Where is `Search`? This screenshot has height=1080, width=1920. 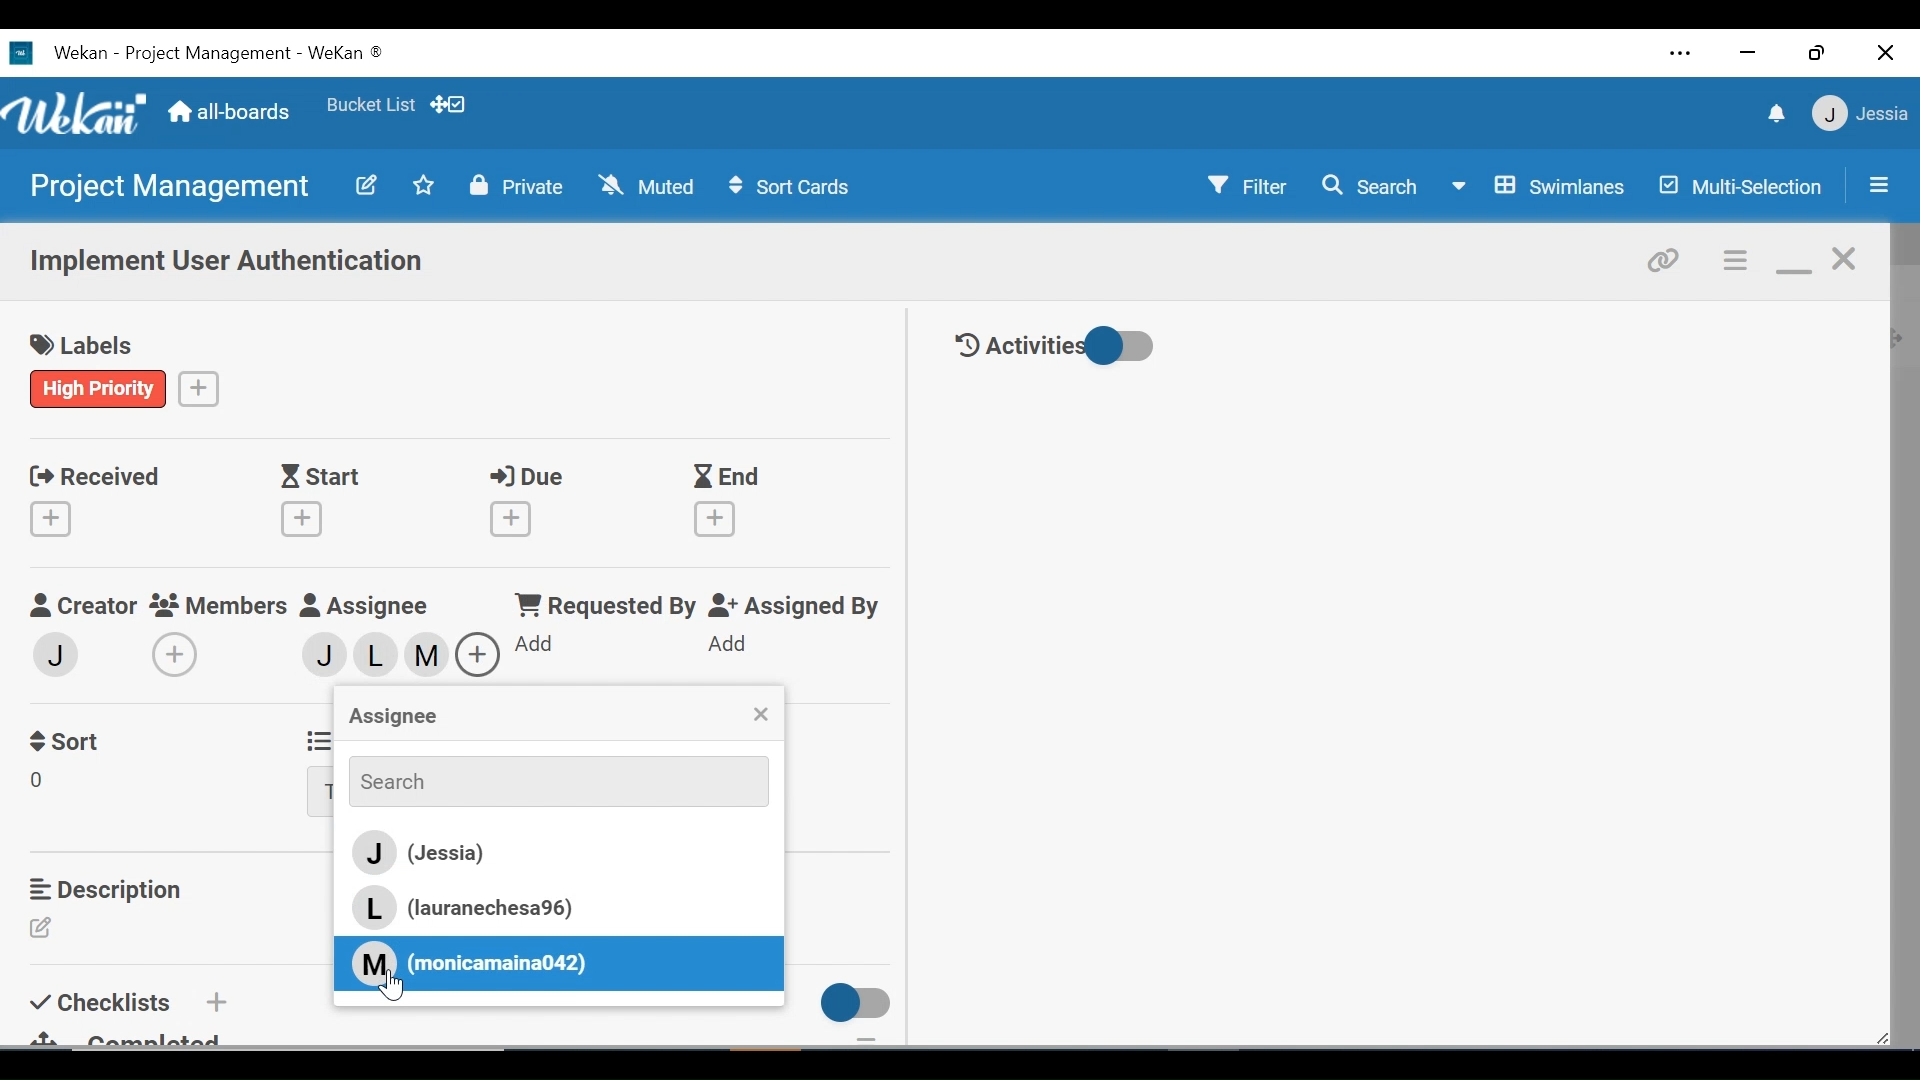 Search is located at coordinates (1369, 186).